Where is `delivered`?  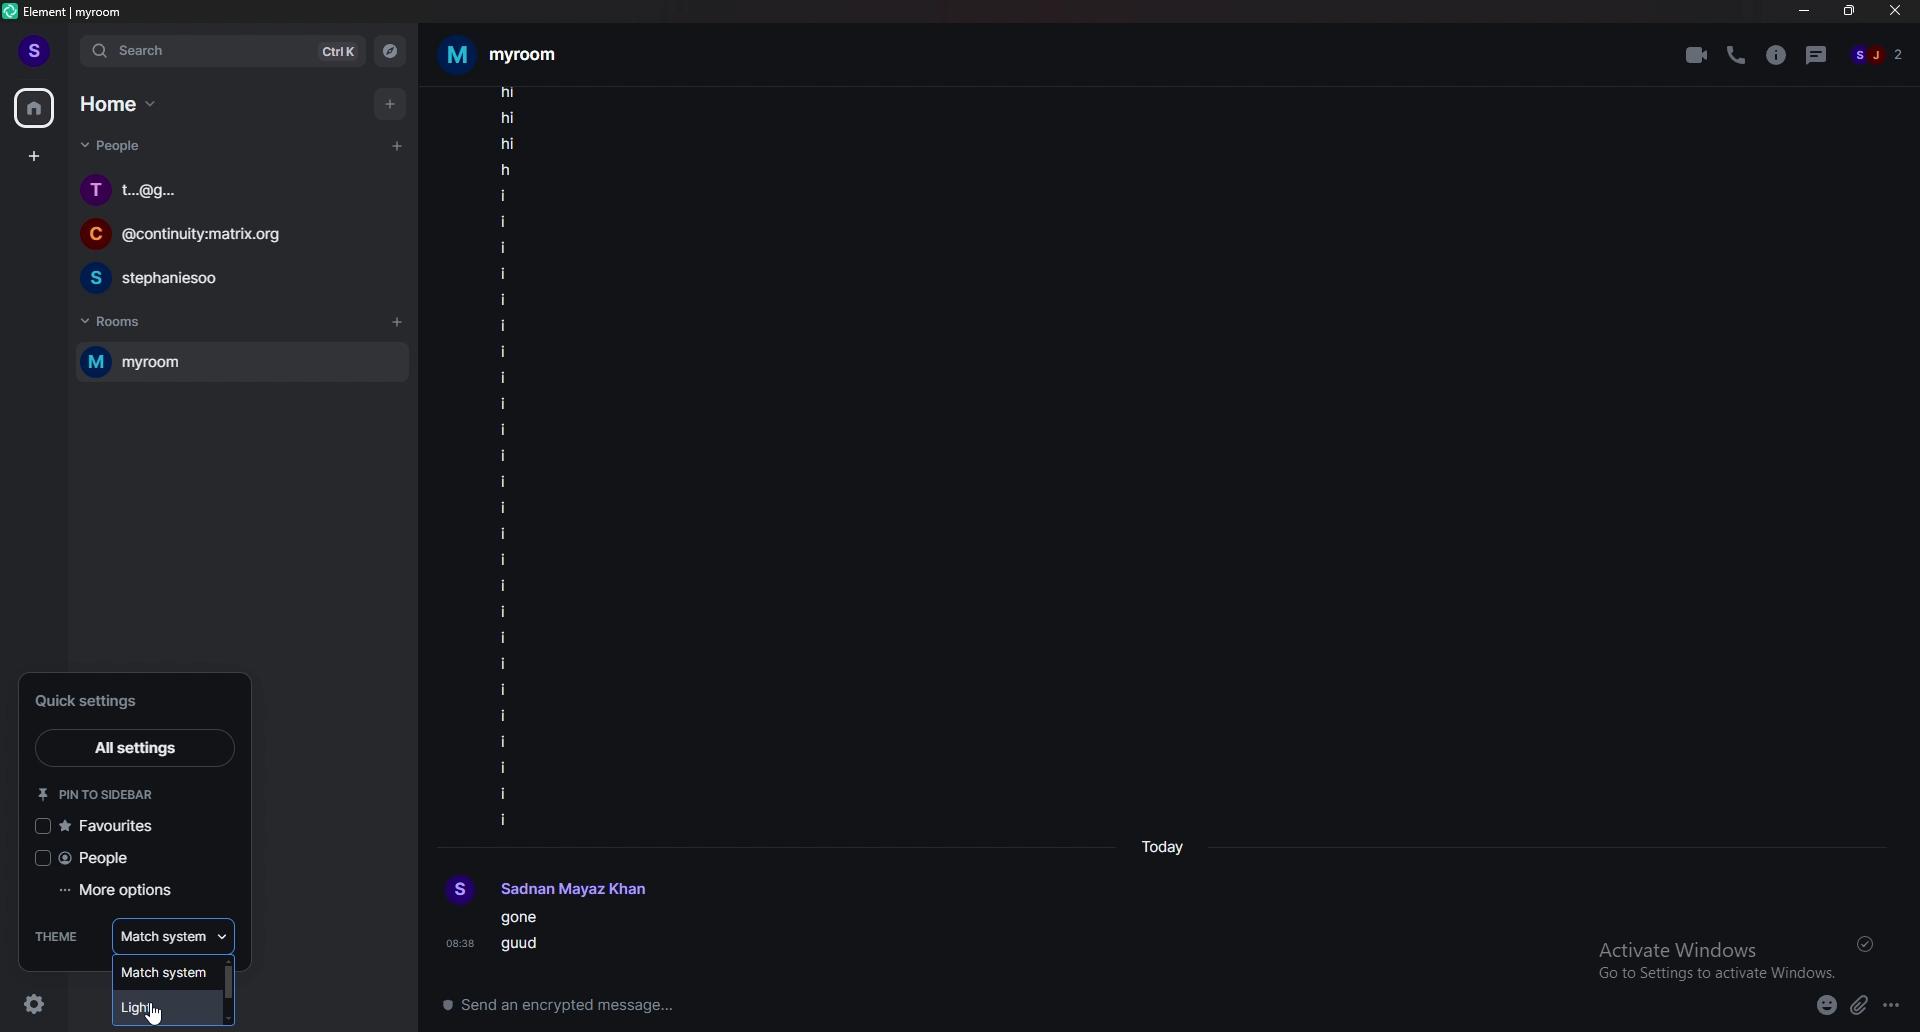
delivered is located at coordinates (1866, 945).